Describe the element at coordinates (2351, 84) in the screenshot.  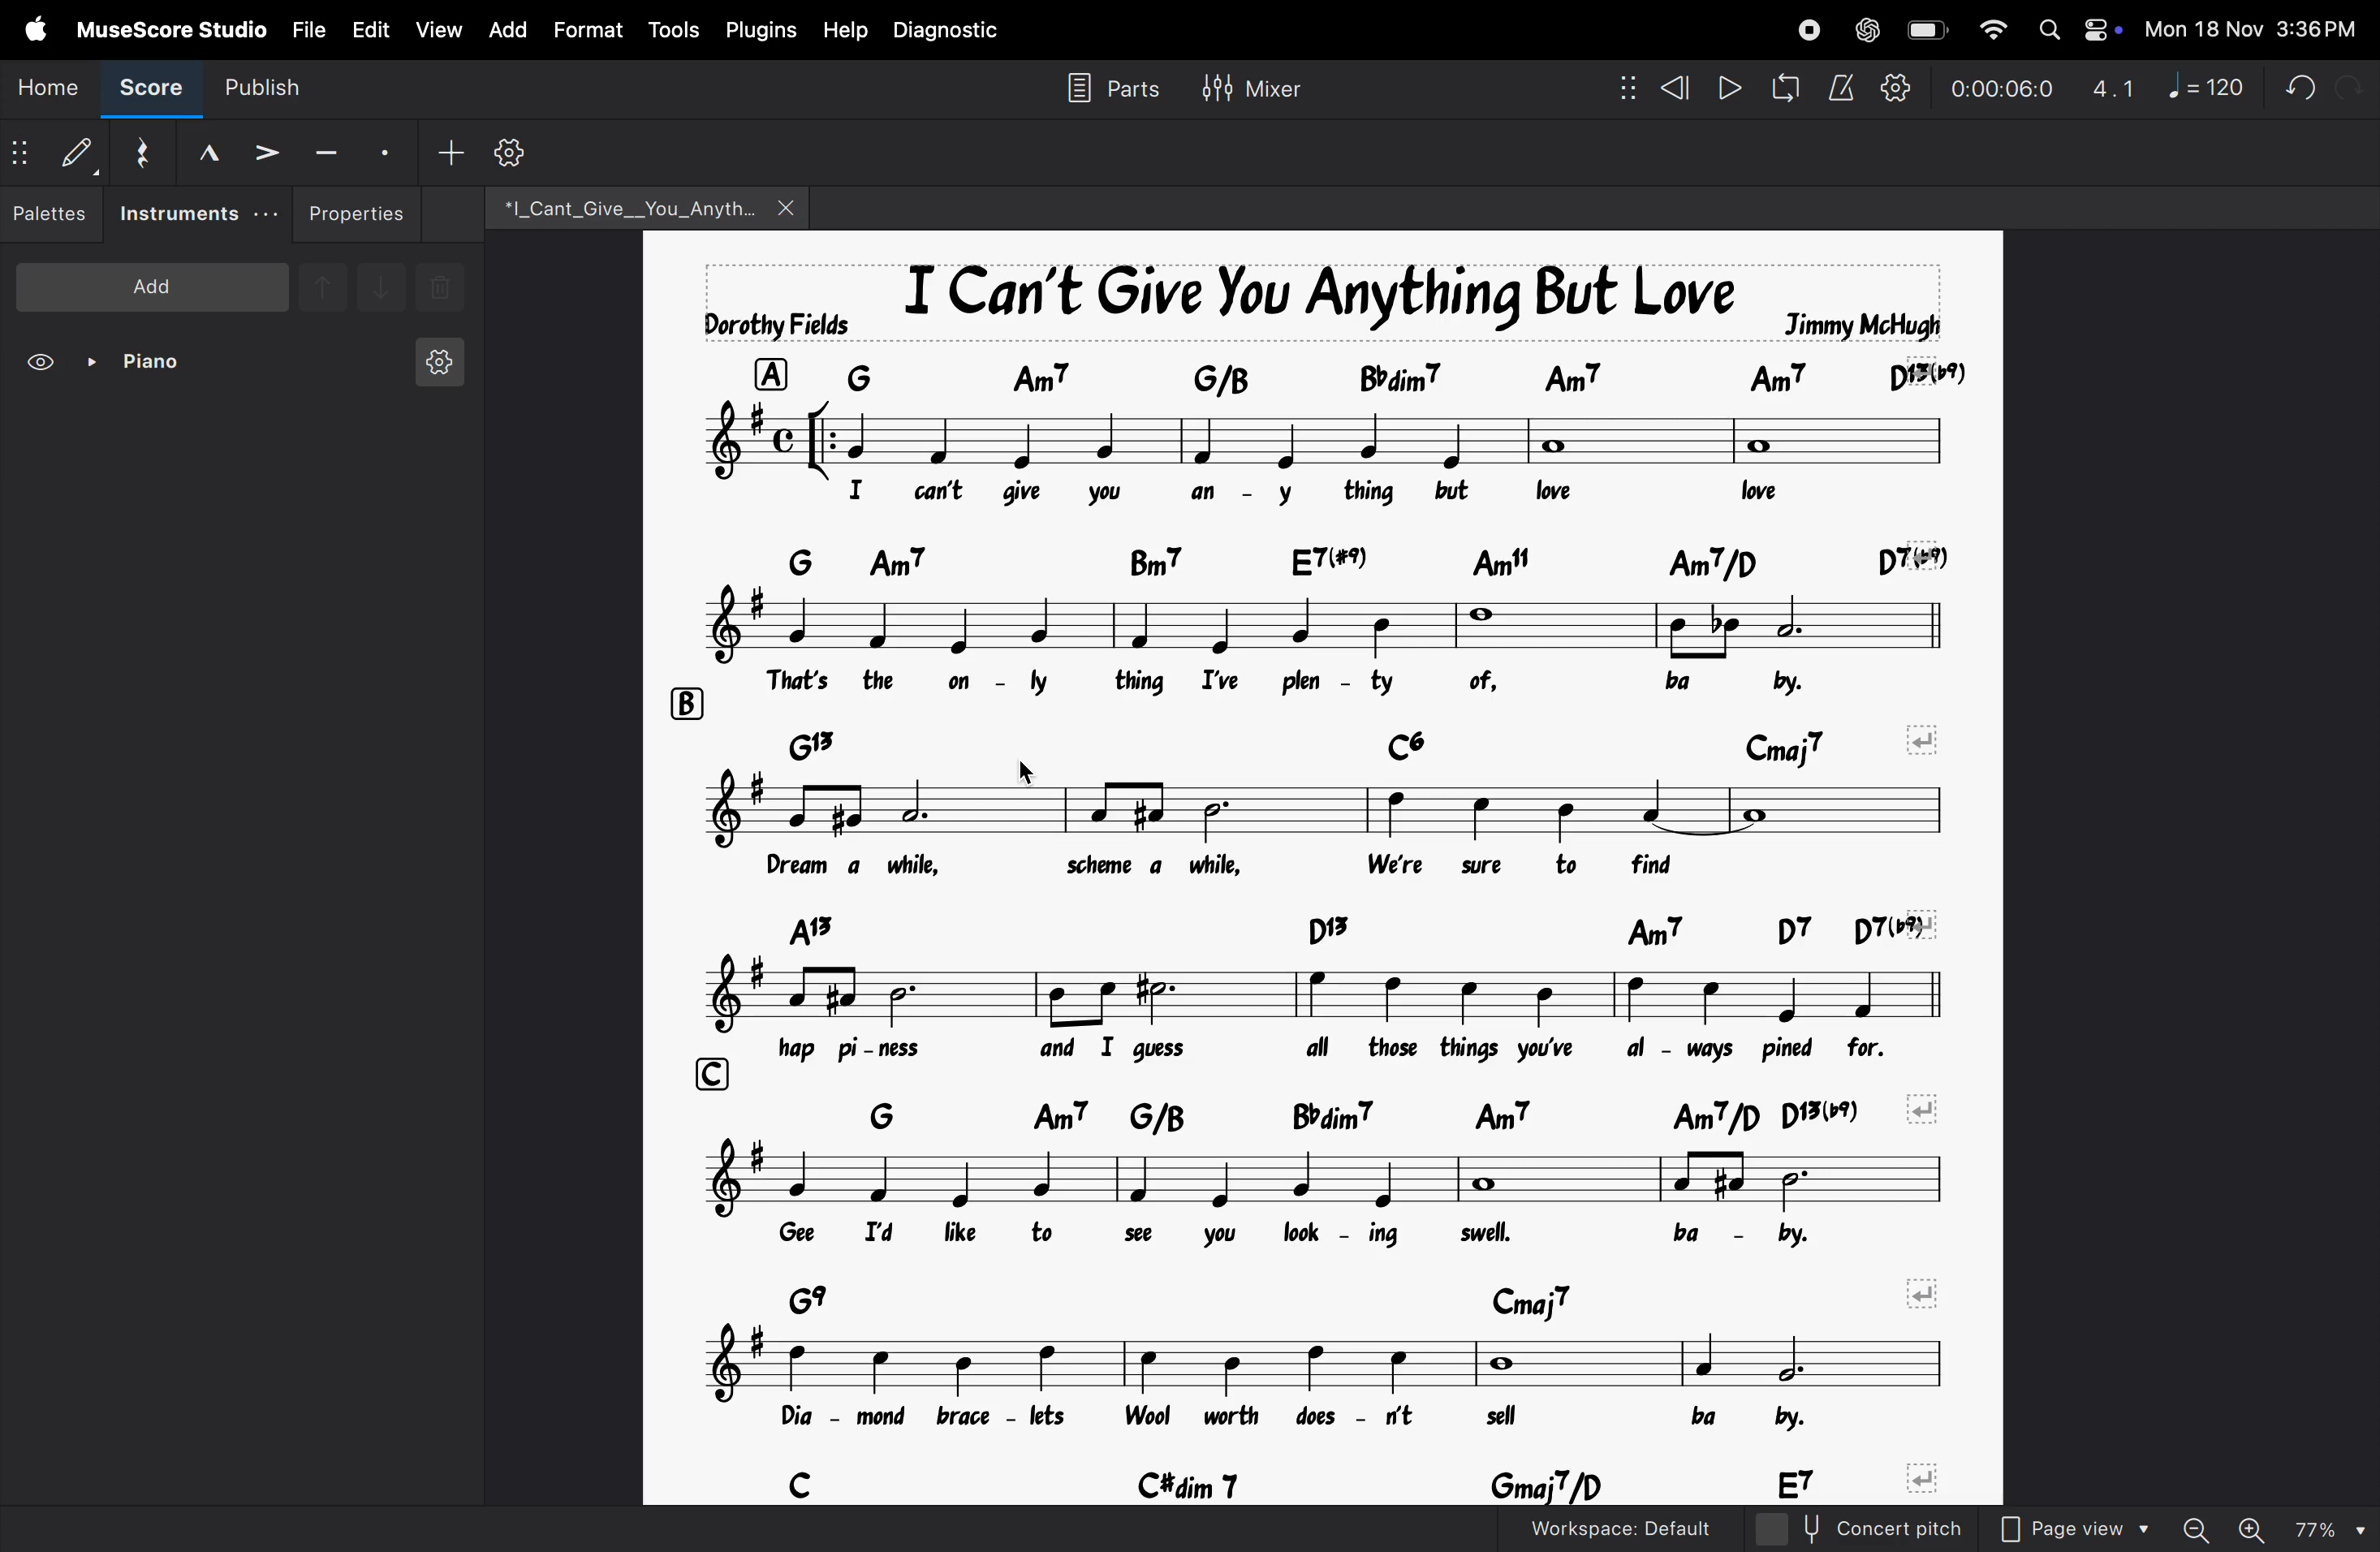
I see `redo` at that location.